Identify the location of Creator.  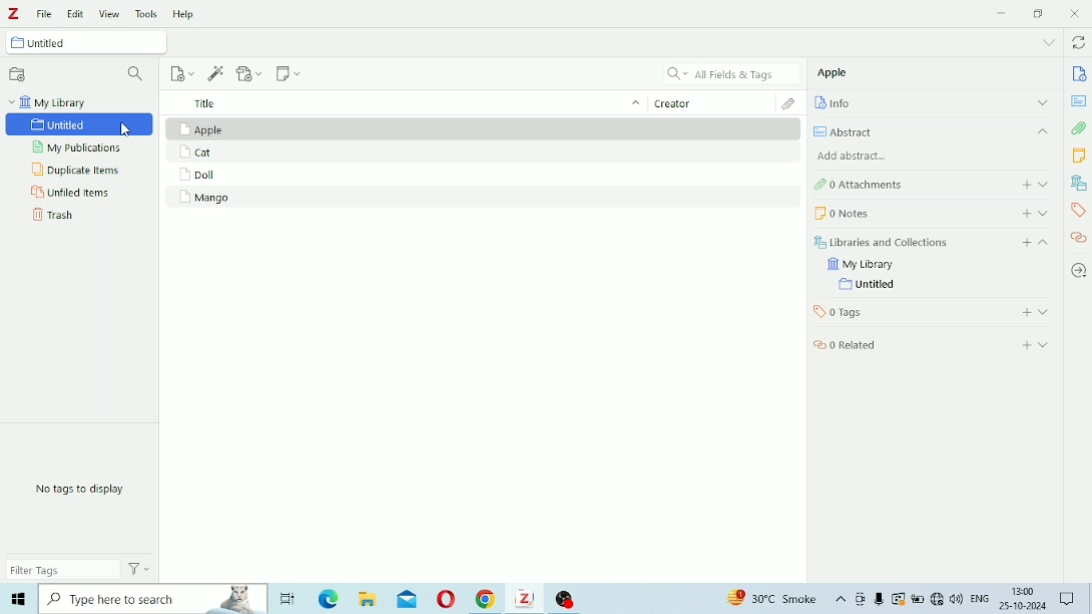
(715, 101).